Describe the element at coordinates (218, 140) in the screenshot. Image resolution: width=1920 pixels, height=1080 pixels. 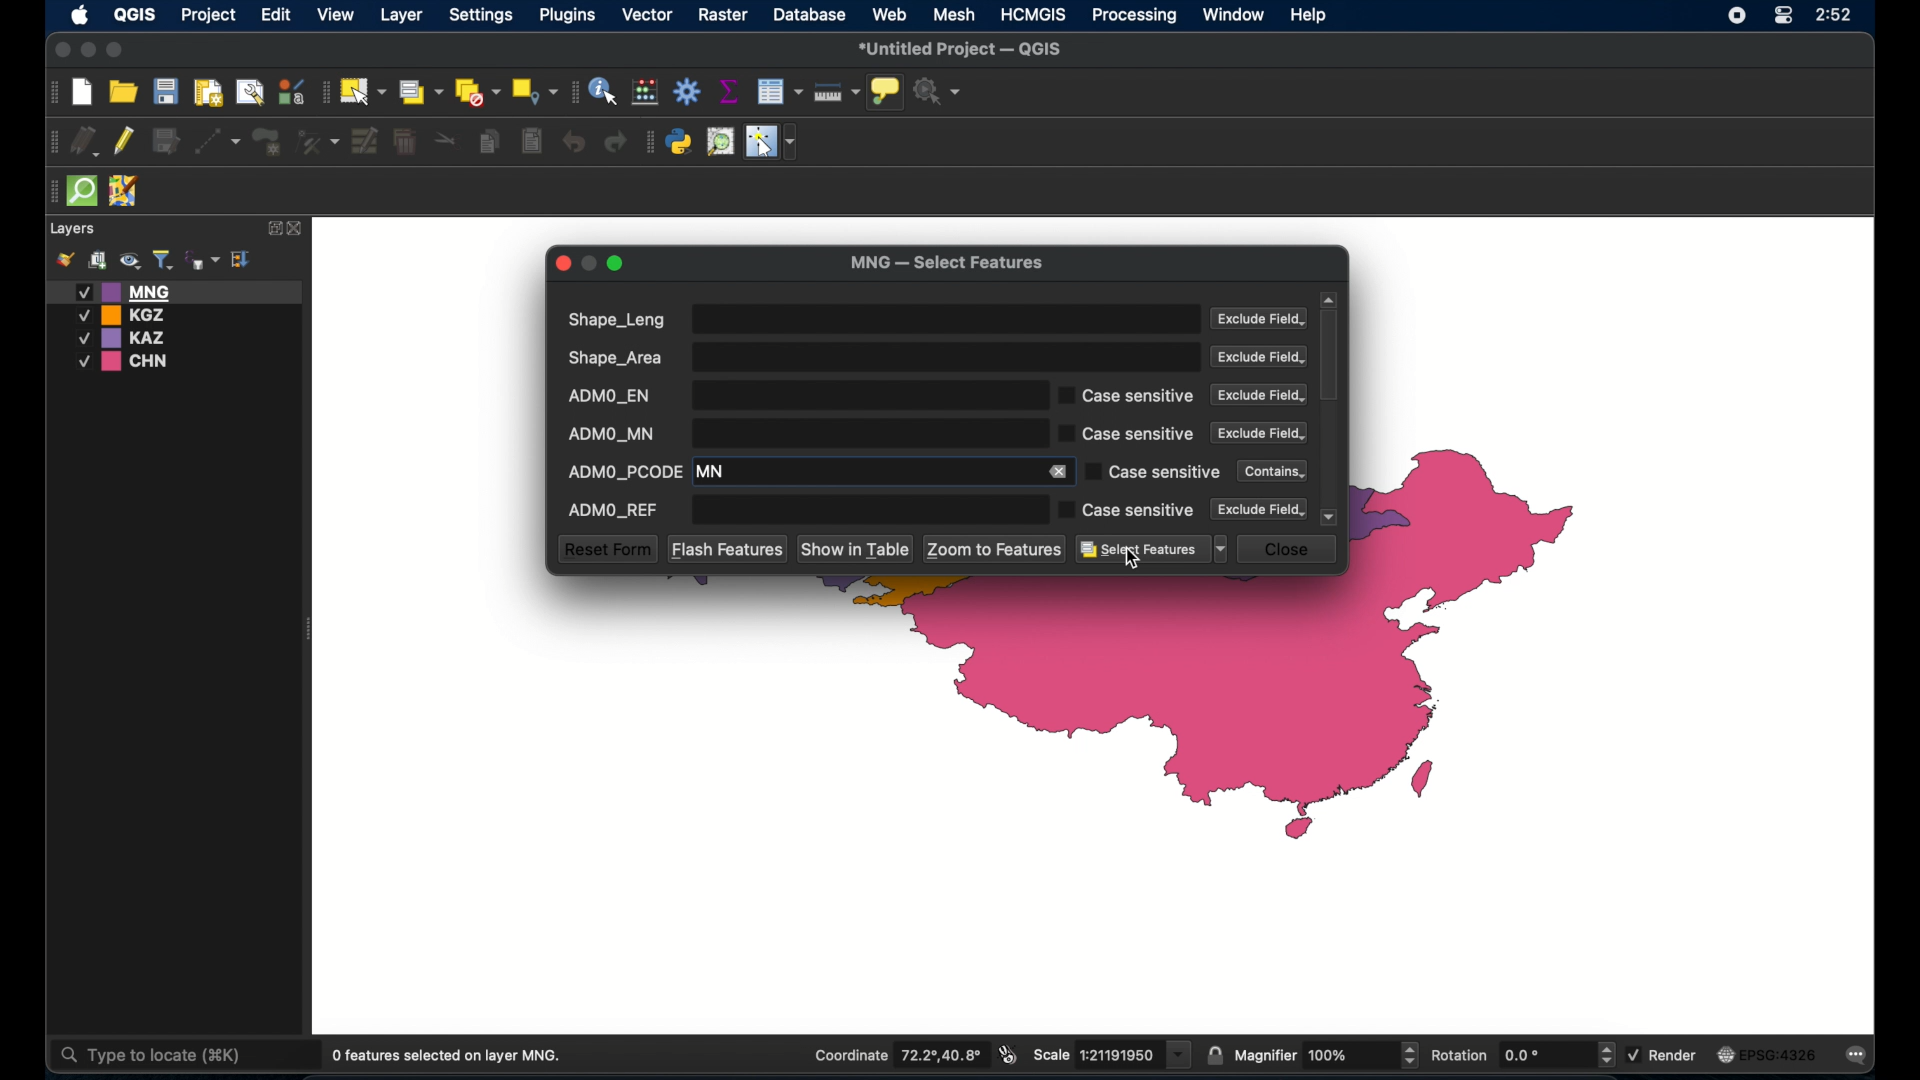
I see `digitize with segment` at that location.